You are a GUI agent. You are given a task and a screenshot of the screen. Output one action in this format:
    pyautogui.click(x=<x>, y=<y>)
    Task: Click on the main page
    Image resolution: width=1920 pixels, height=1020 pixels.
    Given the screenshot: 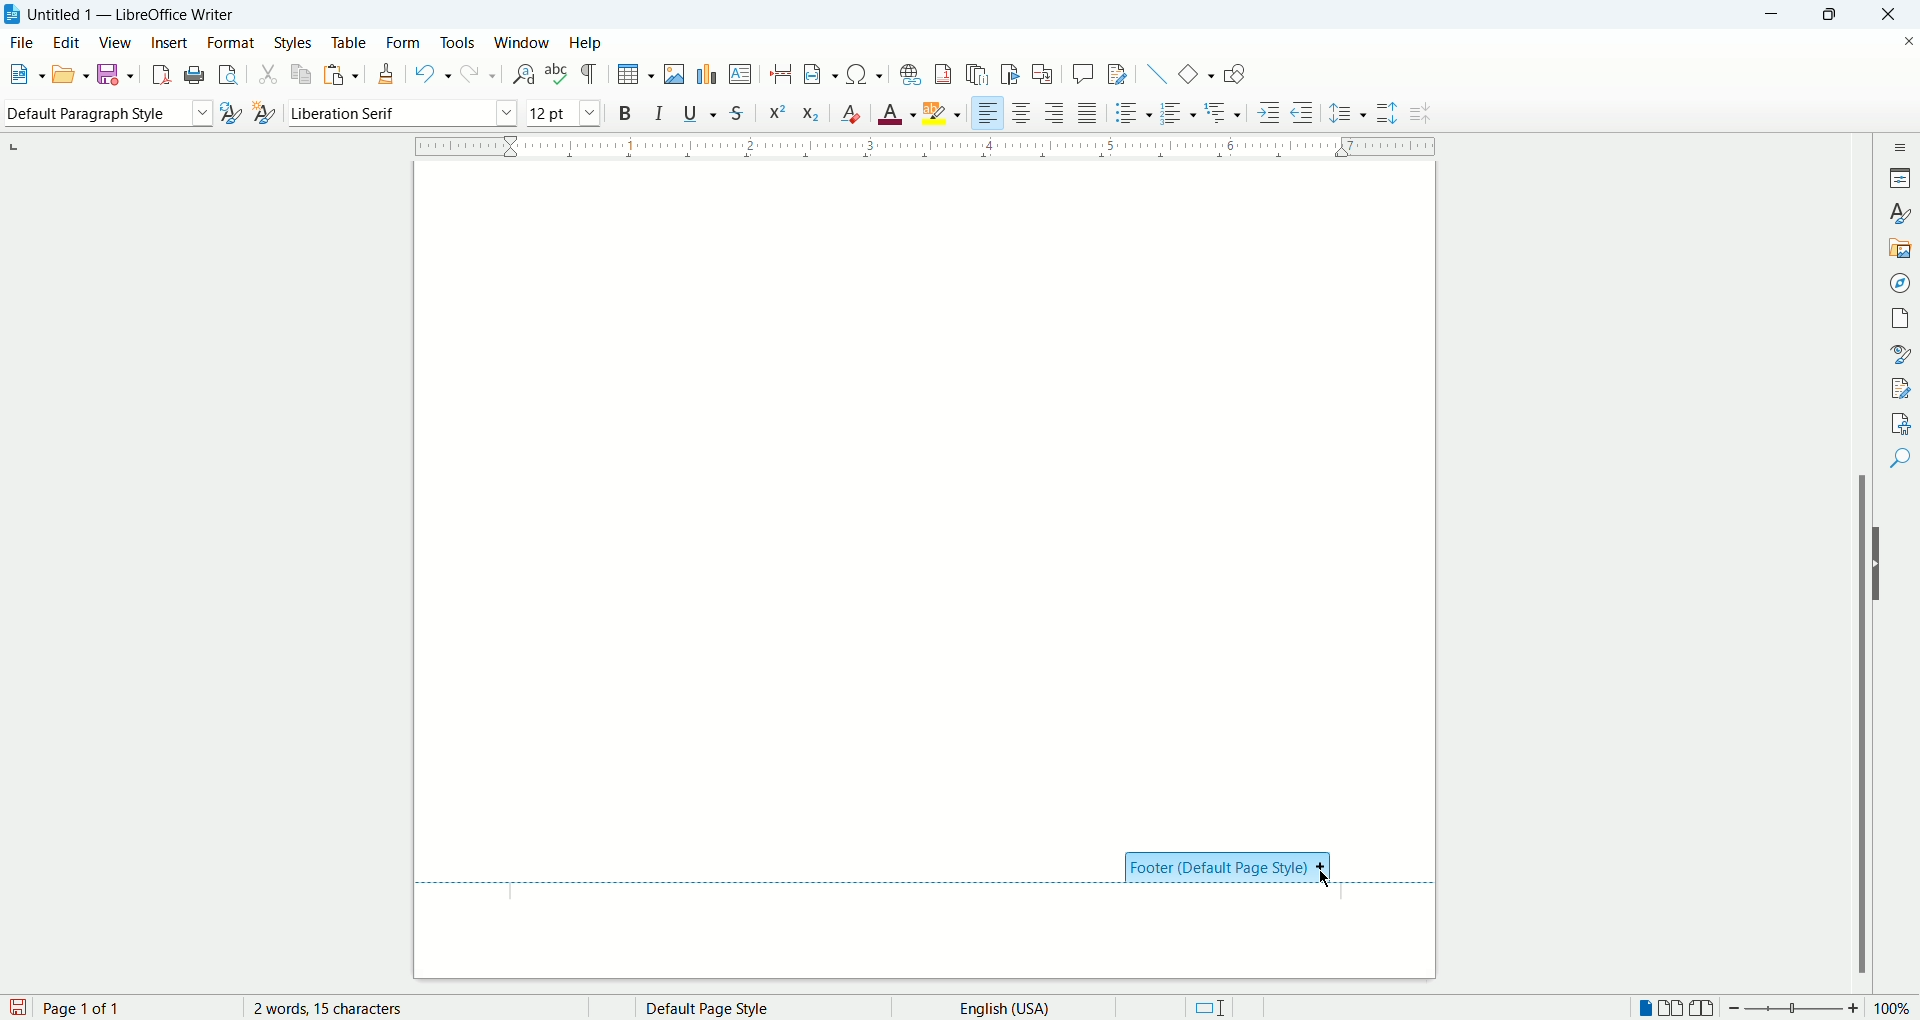 What is the action you would take?
    pyautogui.click(x=927, y=495)
    